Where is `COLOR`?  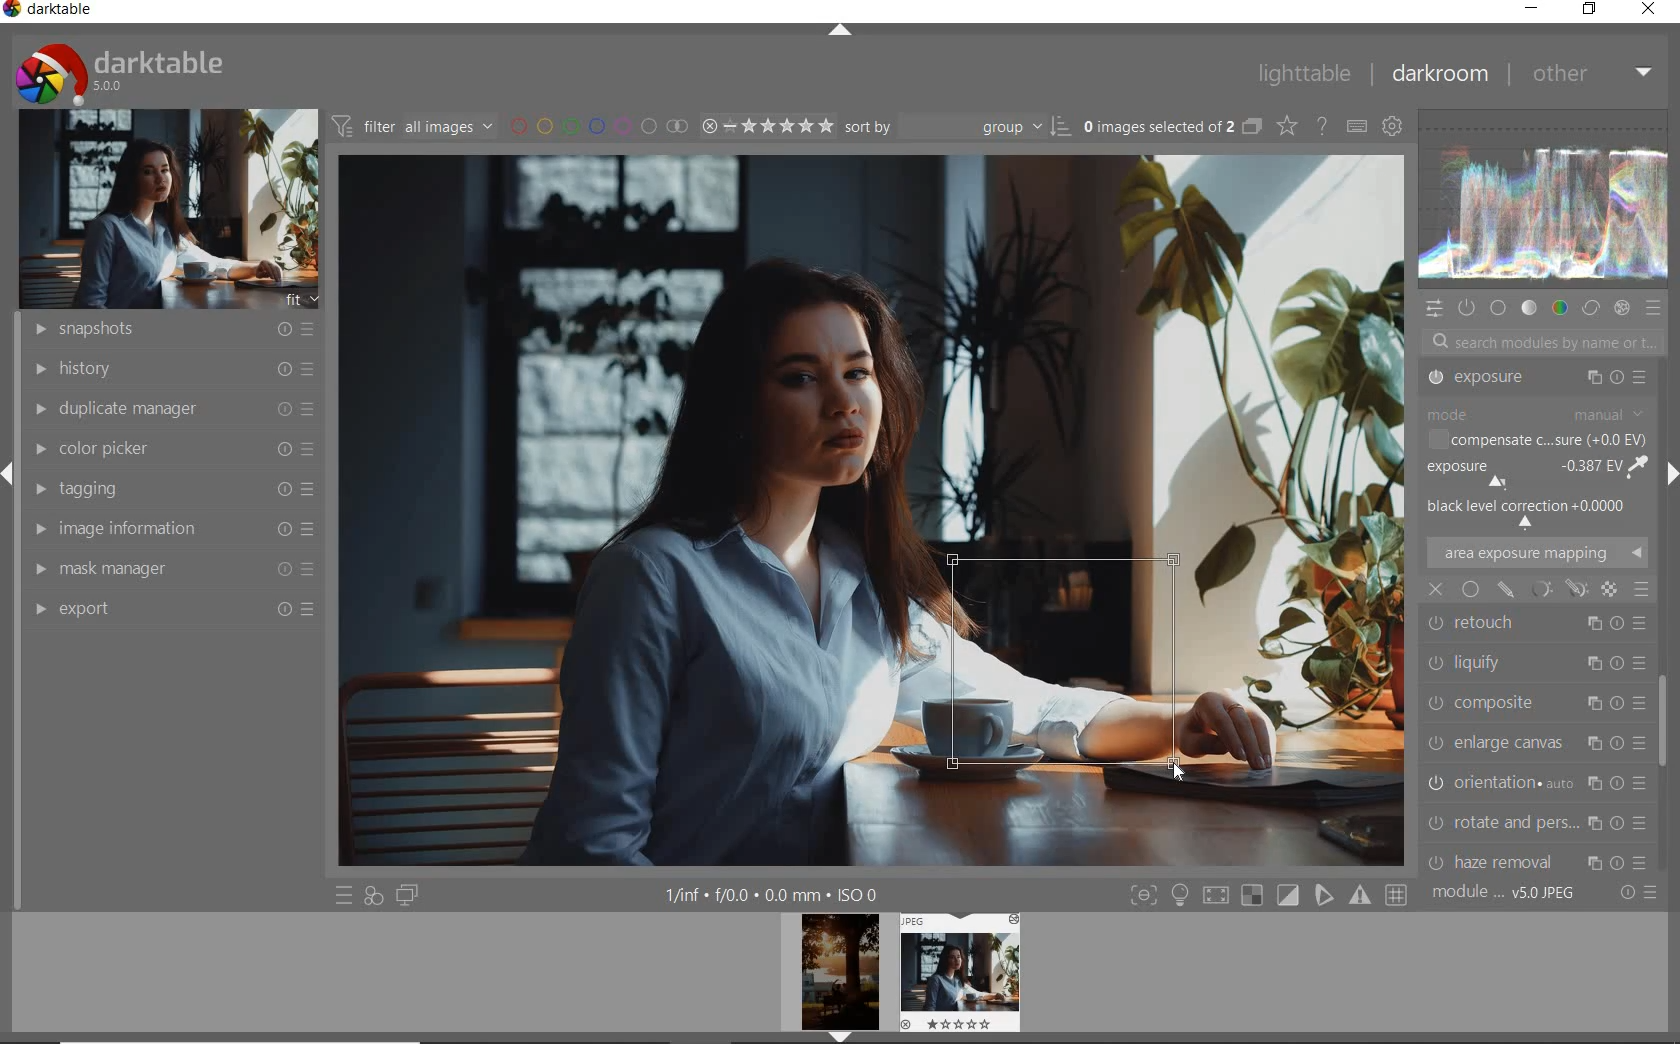 COLOR is located at coordinates (1559, 309).